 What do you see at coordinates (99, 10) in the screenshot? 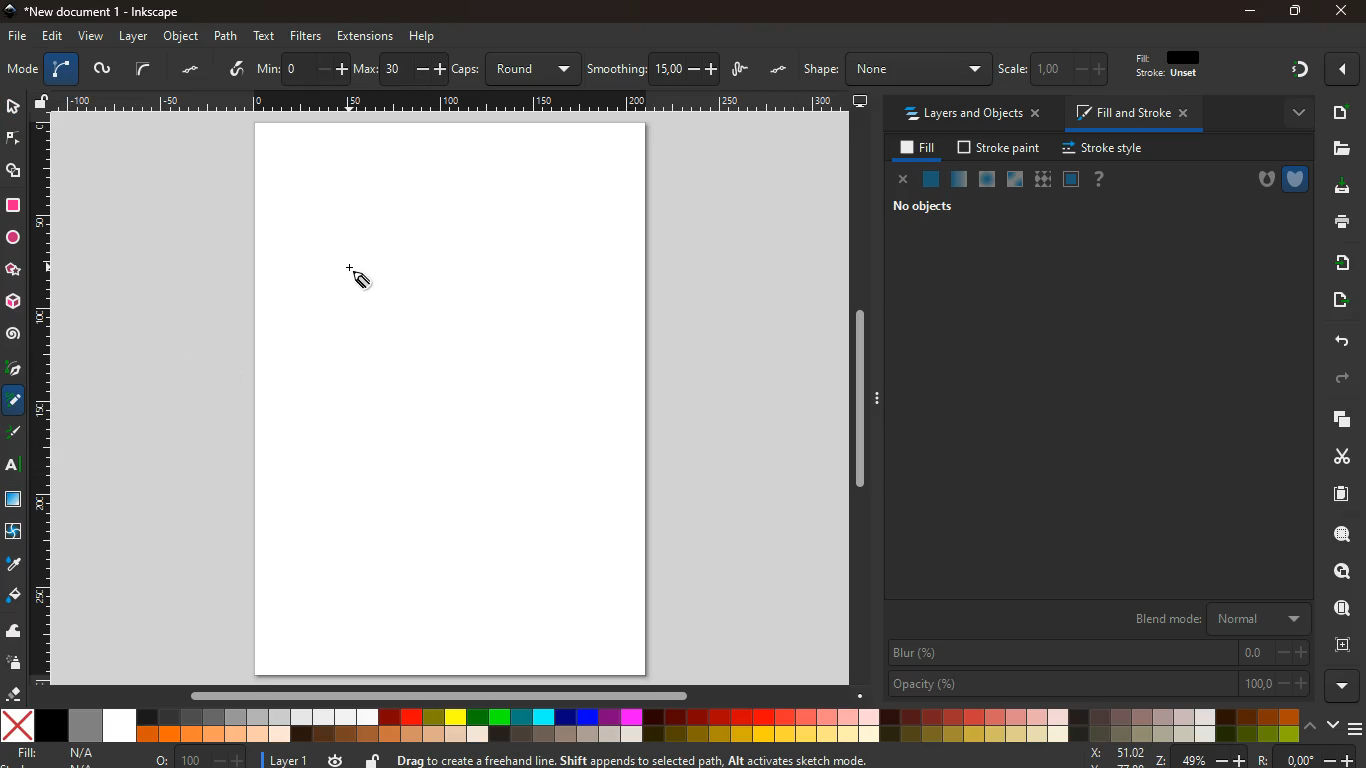
I see `inkscape` at bounding box center [99, 10].